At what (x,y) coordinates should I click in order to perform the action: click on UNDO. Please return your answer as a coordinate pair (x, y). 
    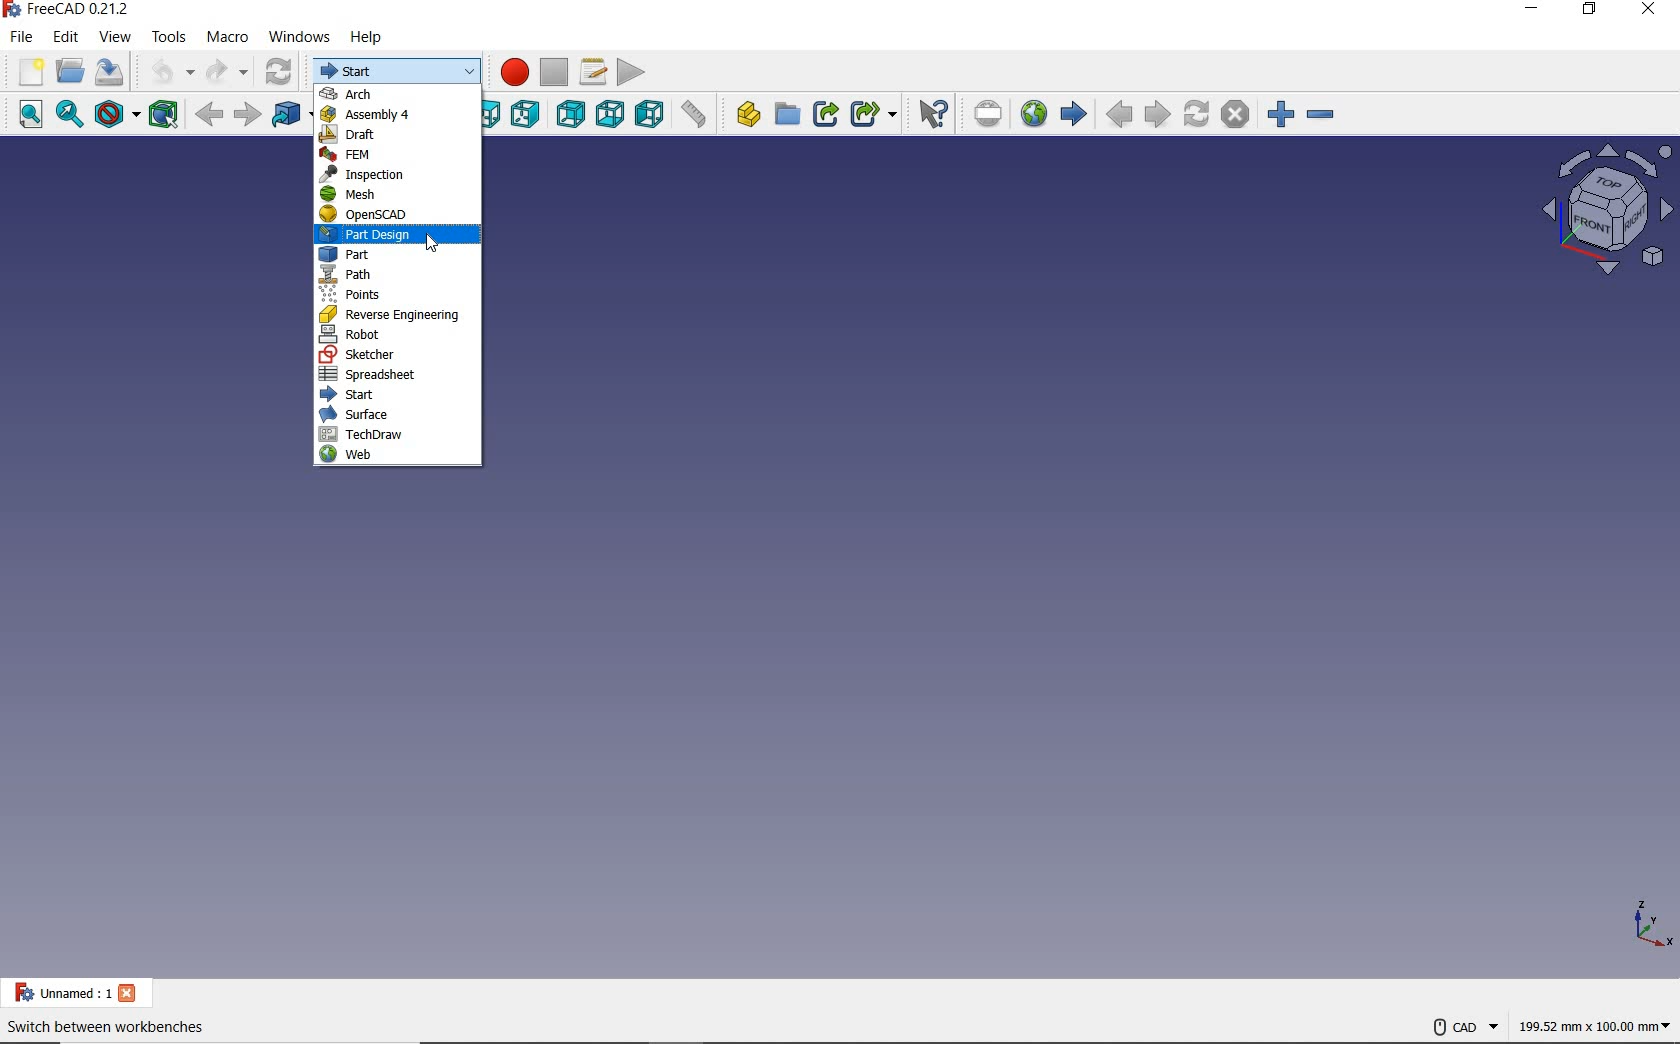
    Looking at the image, I should click on (171, 72).